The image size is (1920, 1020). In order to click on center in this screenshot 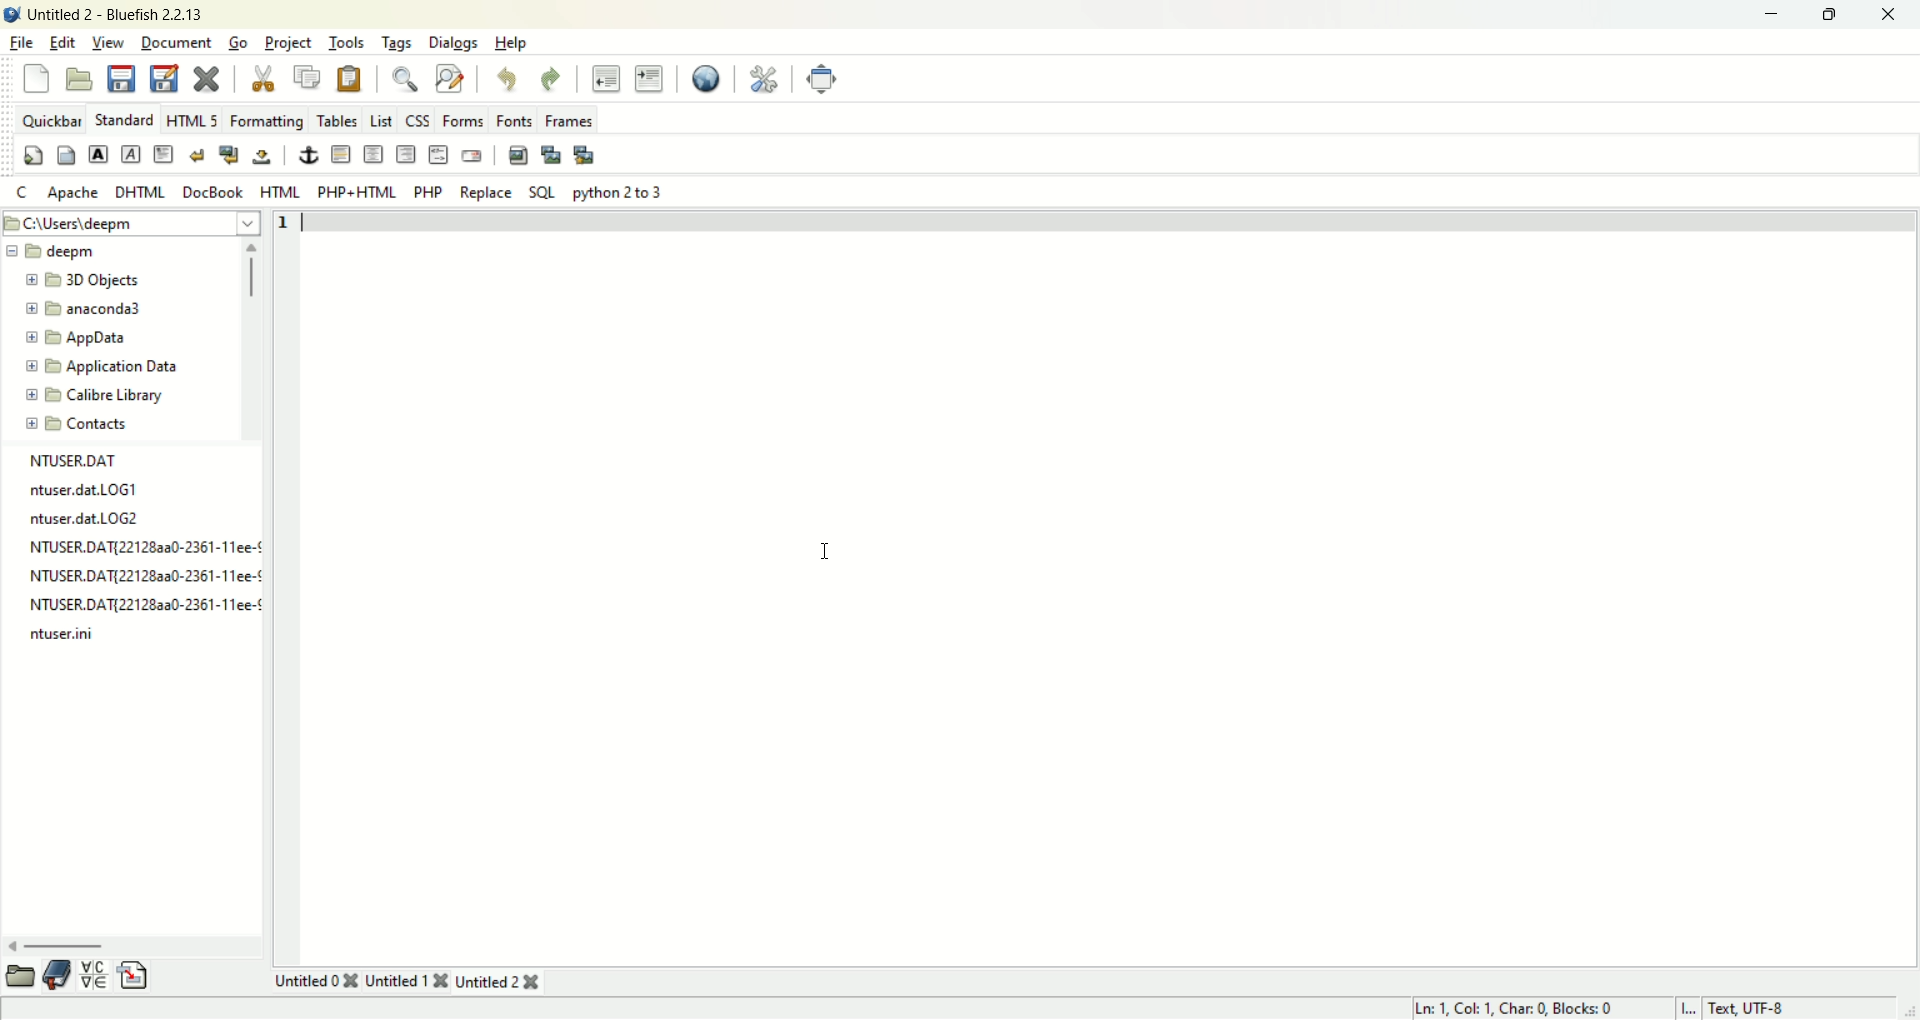, I will do `click(374, 157)`.